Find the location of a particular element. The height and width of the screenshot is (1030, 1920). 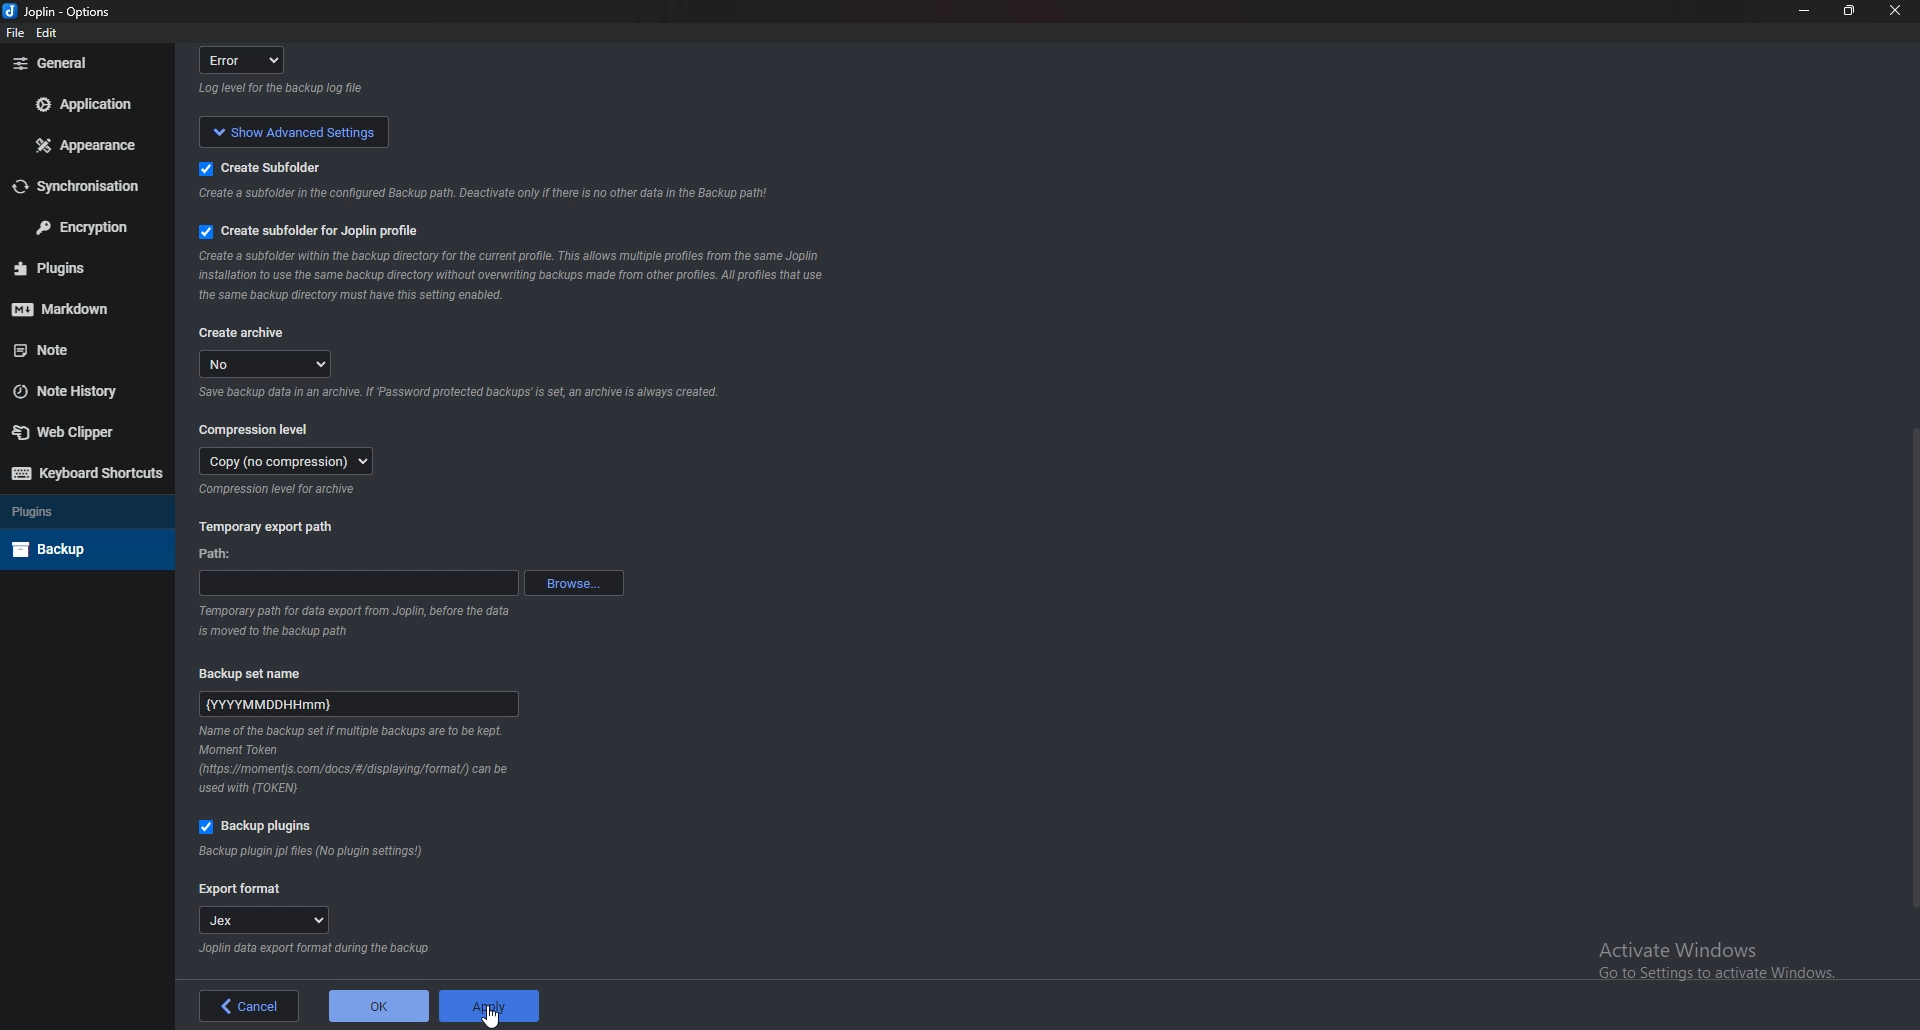

General is located at coordinates (82, 63).